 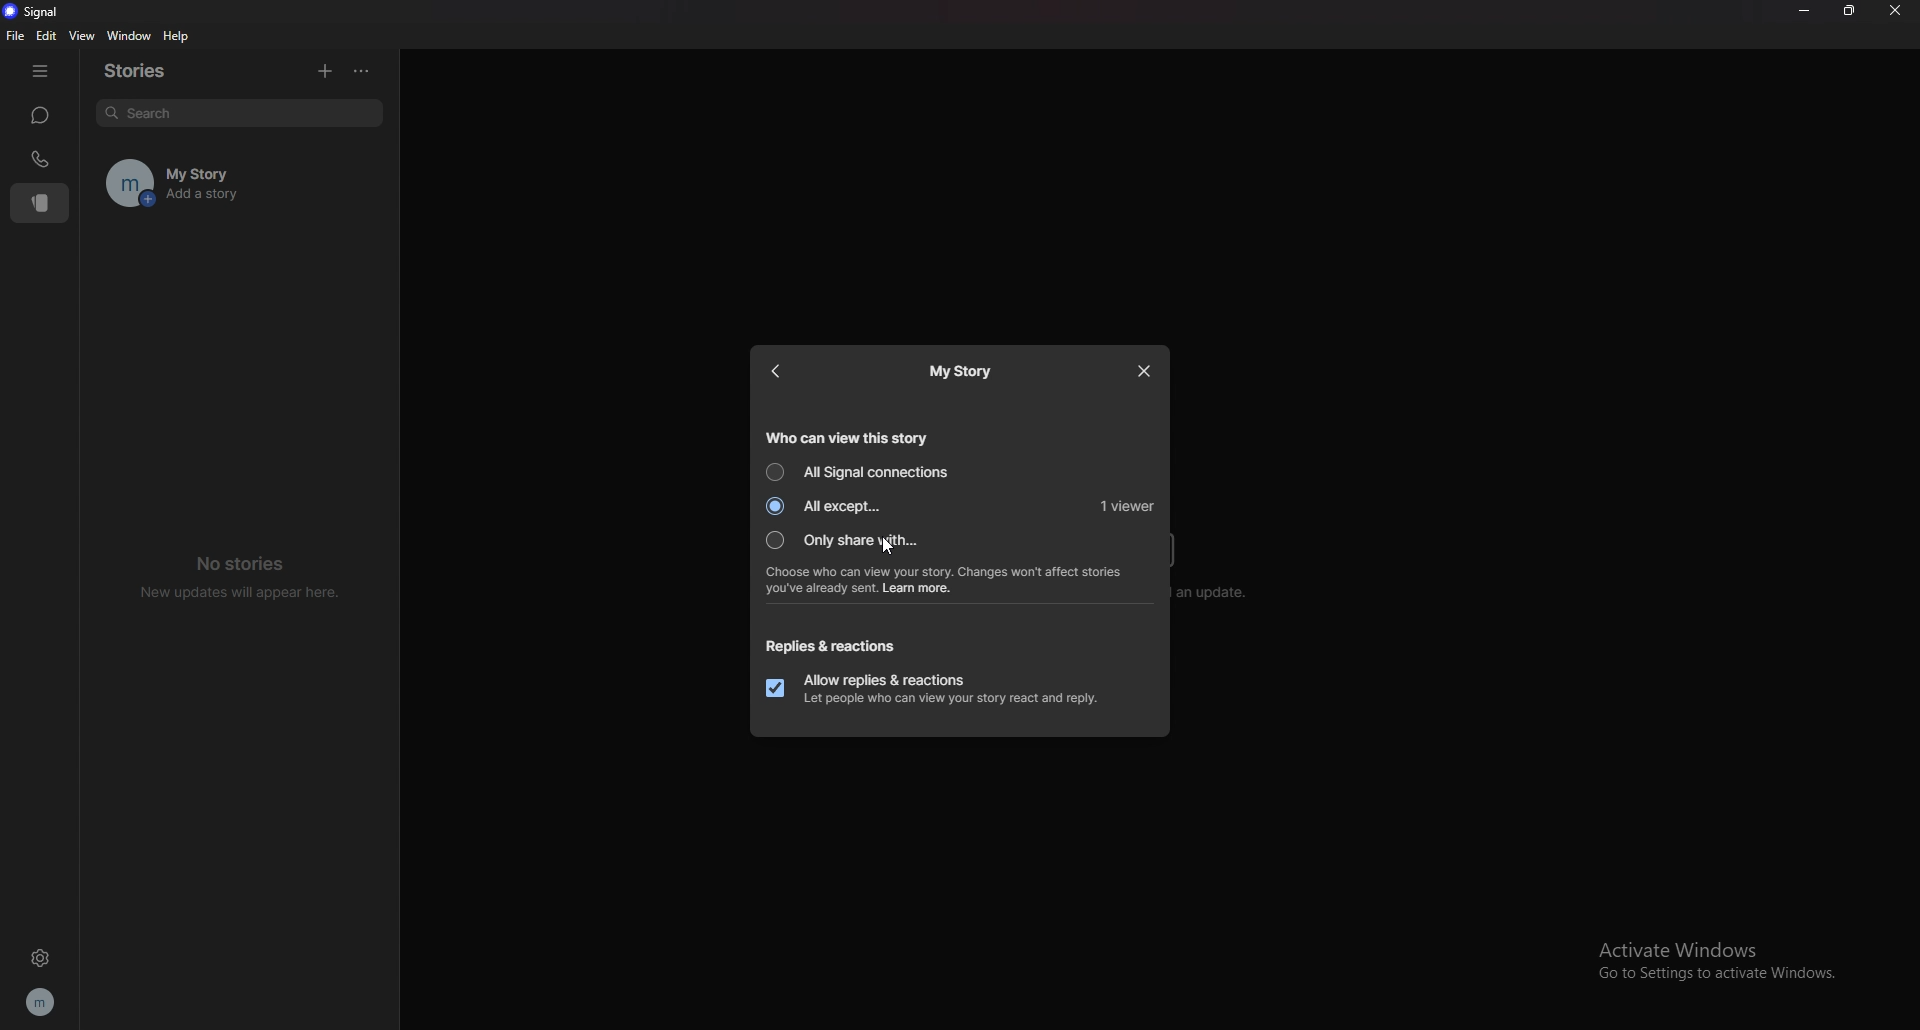 What do you see at coordinates (326, 68) in the screenshot?
I see `add story` at bounding box center [326, 68].